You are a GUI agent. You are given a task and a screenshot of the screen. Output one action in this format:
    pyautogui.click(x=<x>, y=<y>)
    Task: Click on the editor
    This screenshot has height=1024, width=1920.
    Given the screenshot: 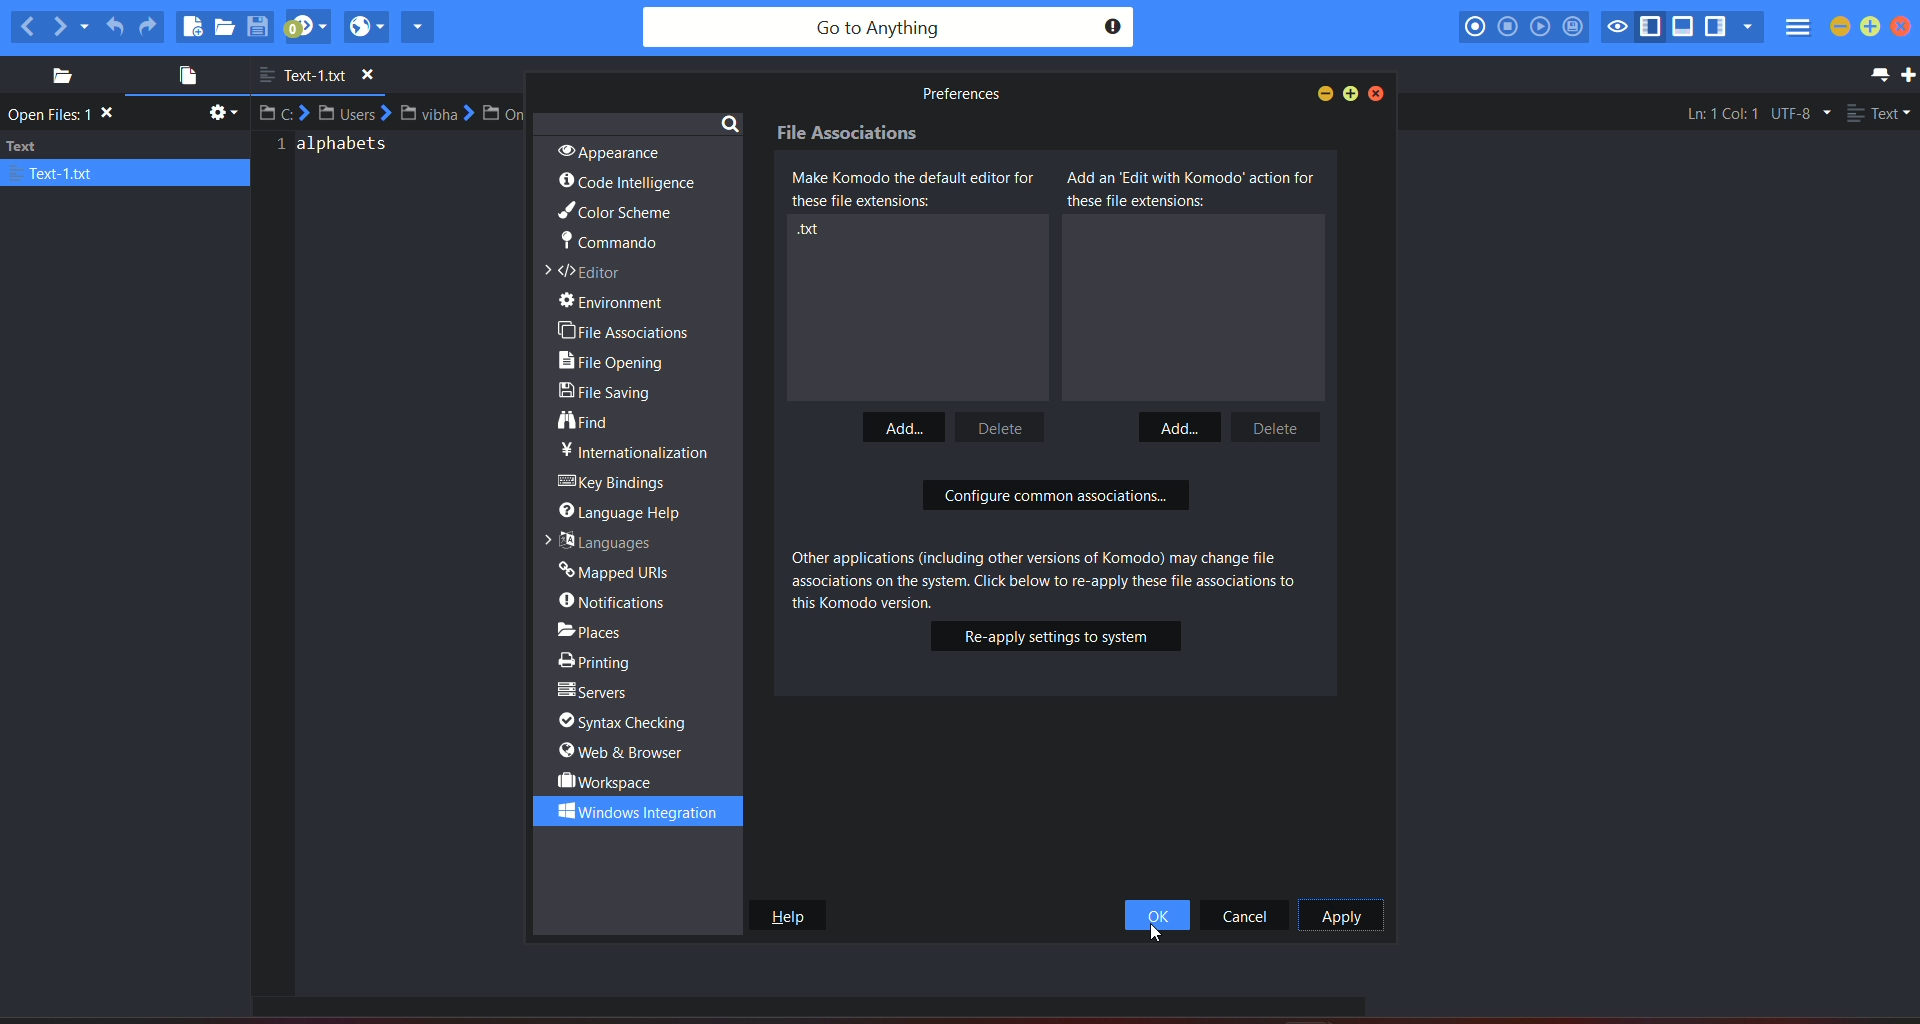 What is the action you would take?
    pyautogui.click(x=589, y=273)
    